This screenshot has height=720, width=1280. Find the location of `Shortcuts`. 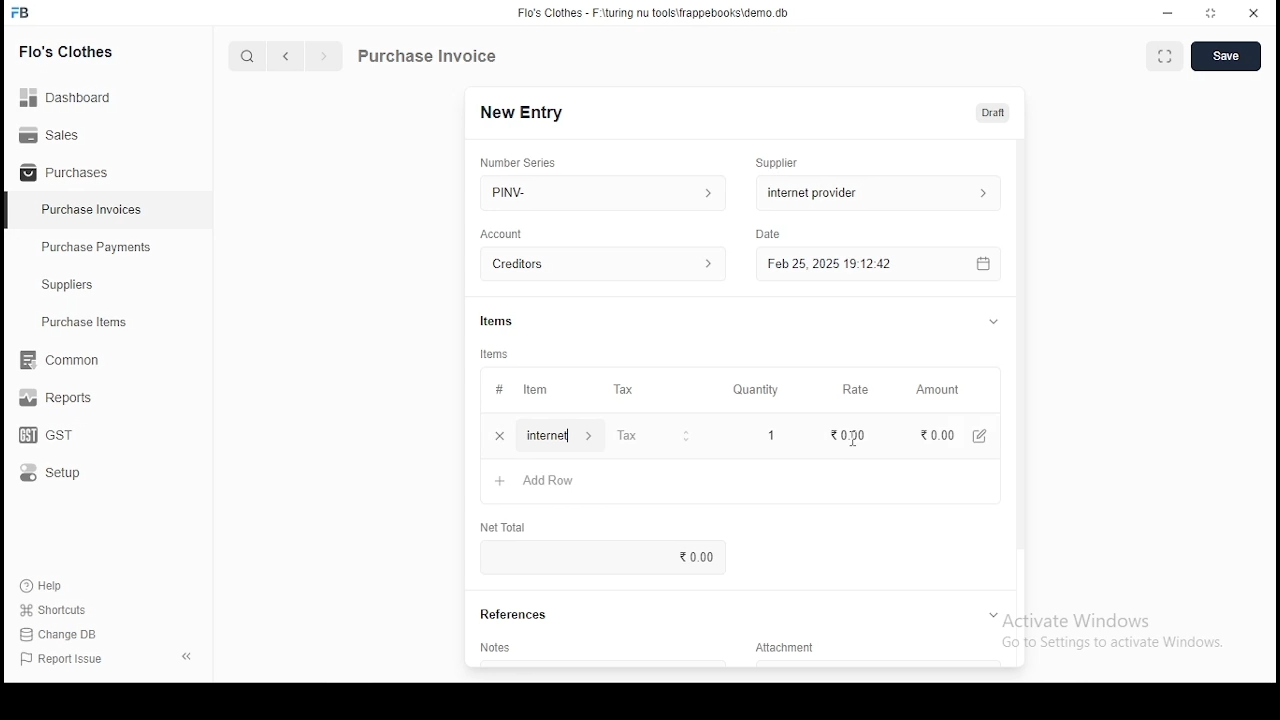

Shortcuts is located at coordinates (61, 610).